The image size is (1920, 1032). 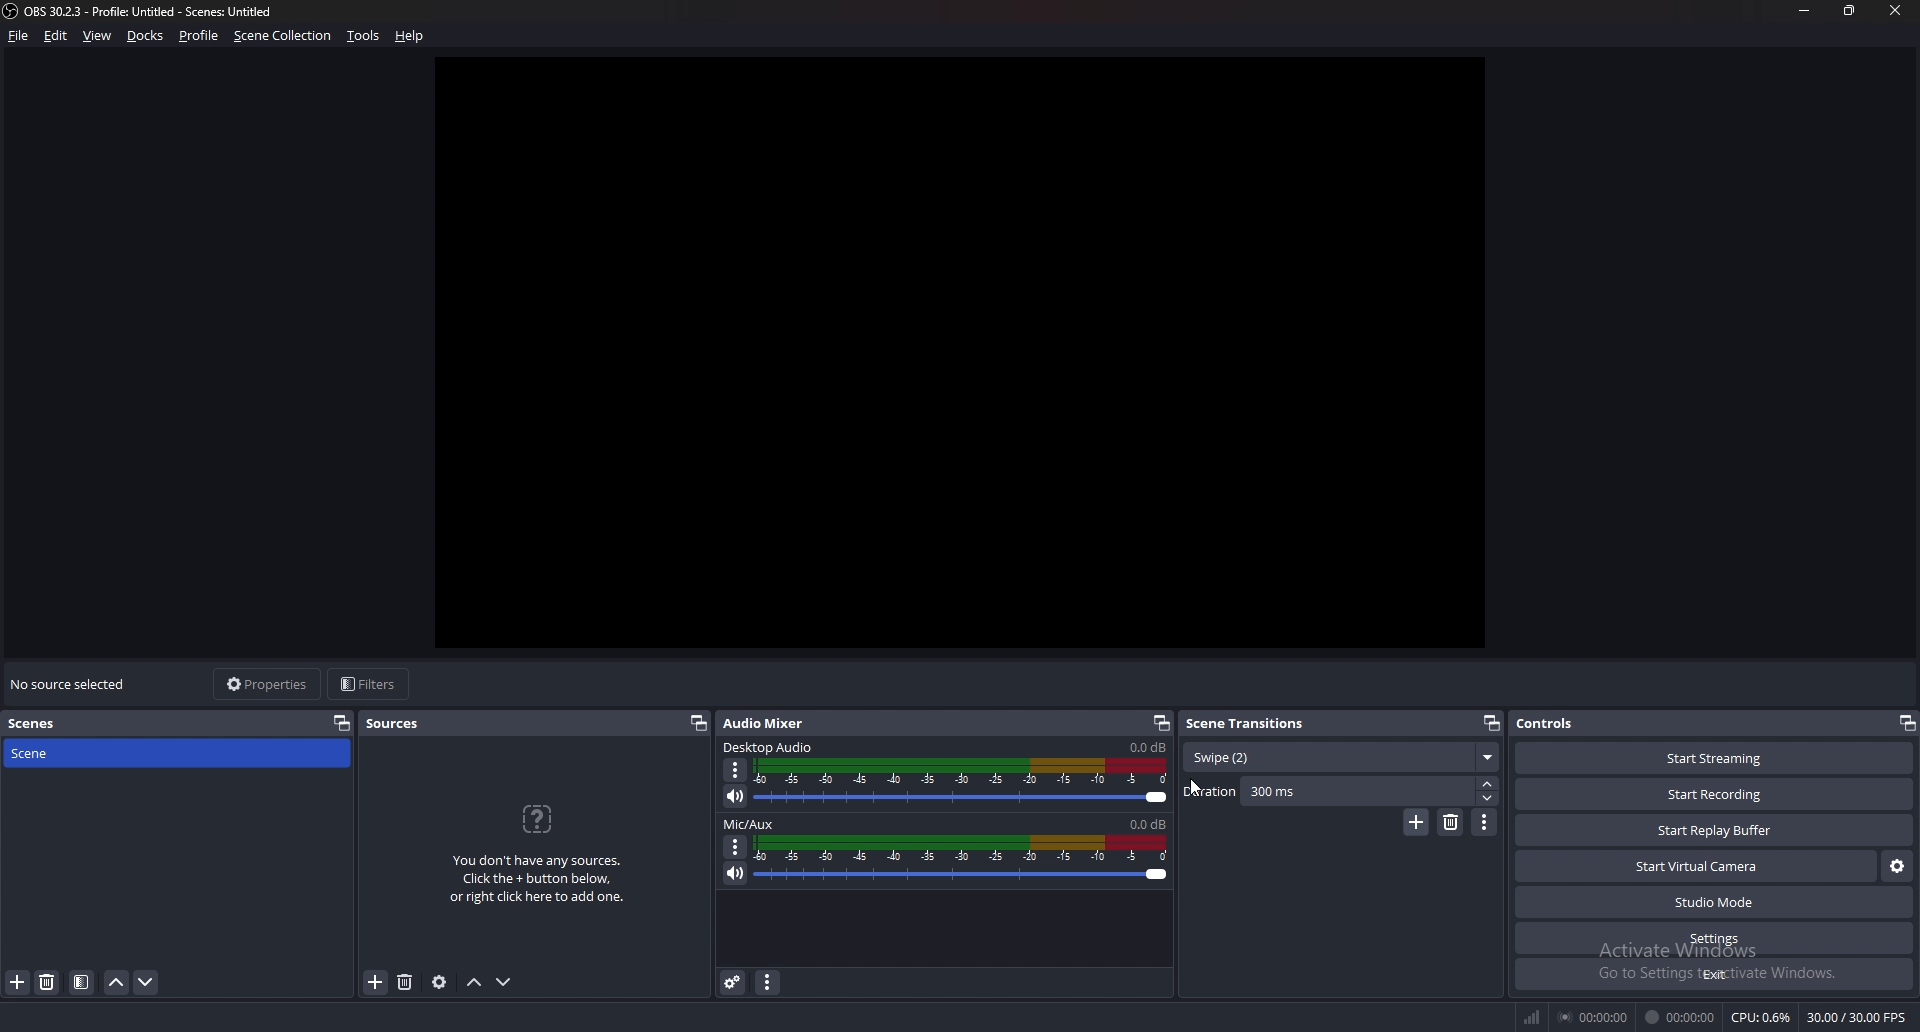 What do you see at coordinates (394, 724) in the screenshot?
I see `sources` at bounding box center [394, 724].